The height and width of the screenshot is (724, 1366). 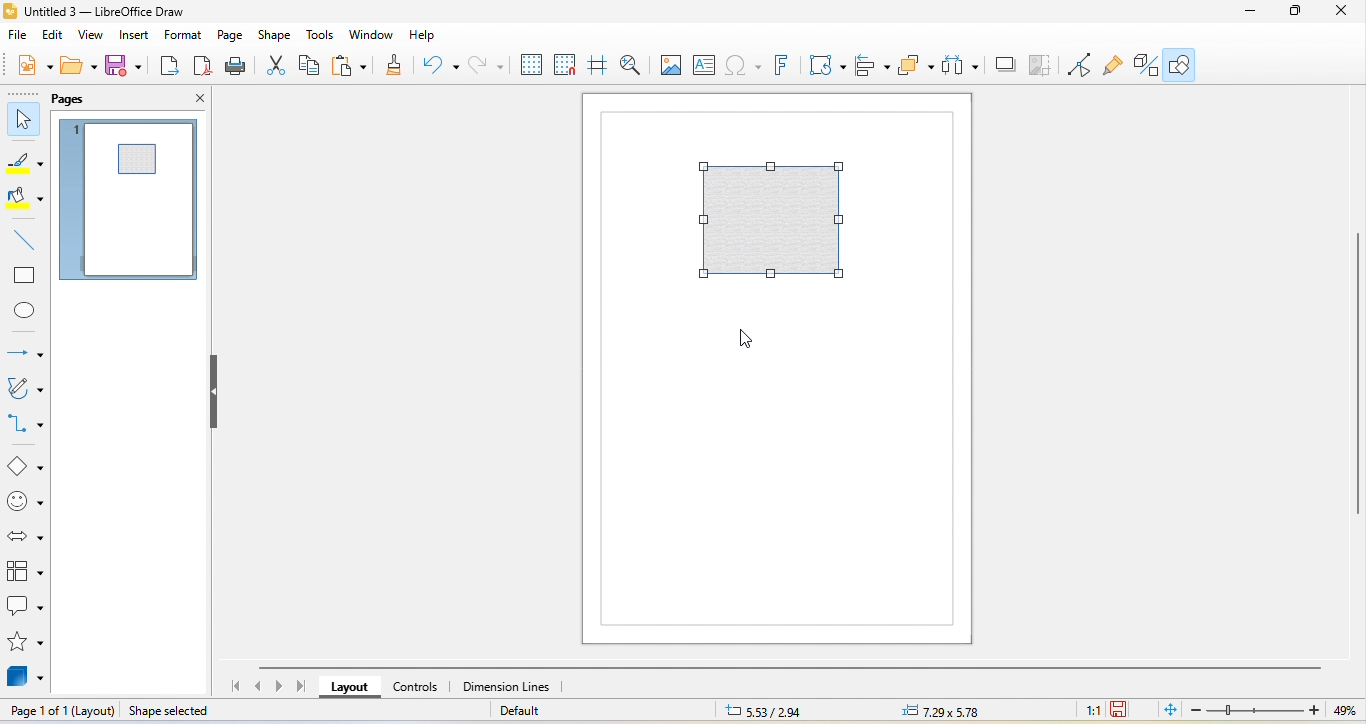 I want to click on next page, so click(x=280, y=686).